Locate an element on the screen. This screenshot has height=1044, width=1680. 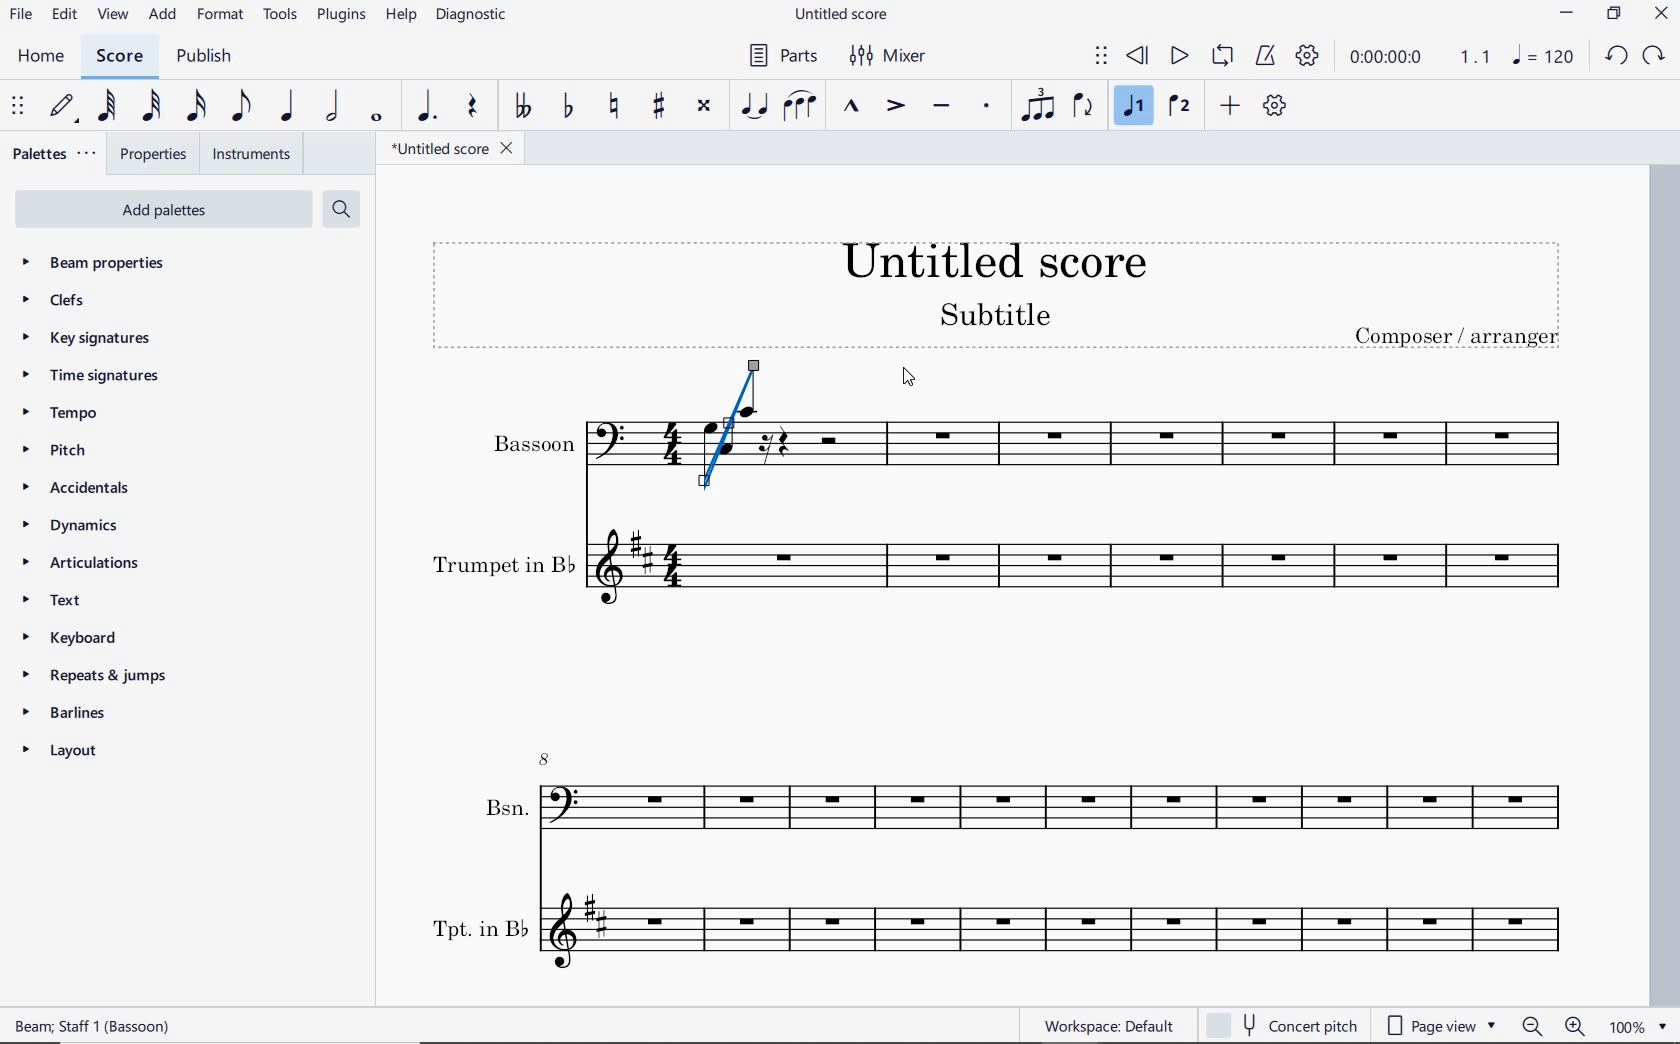
file name is located at coordinates (454, 148).